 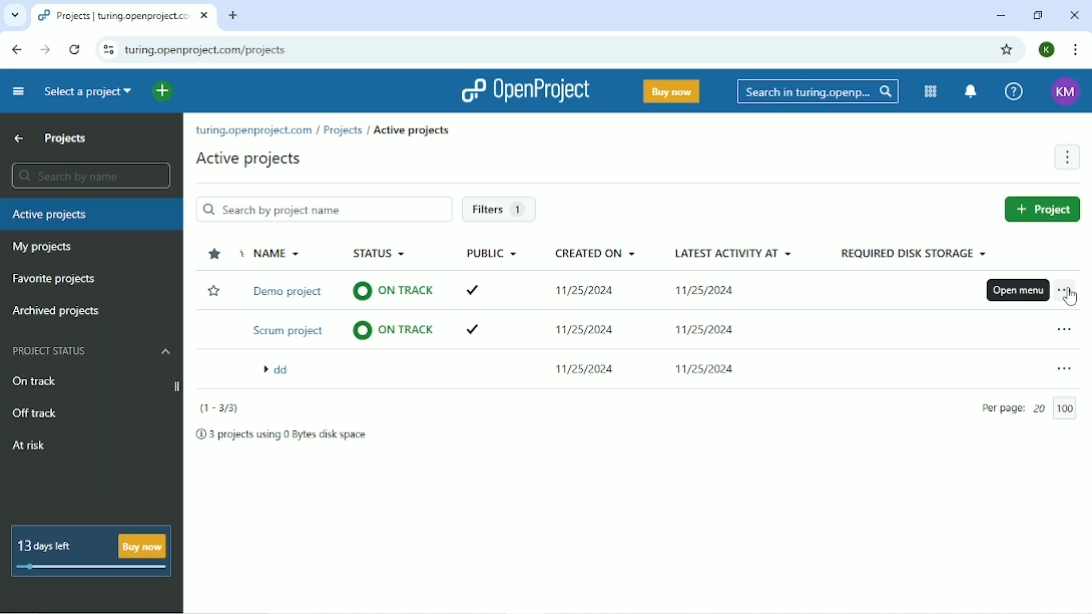 I want to click on Minimize, so click(x=998, y=17).